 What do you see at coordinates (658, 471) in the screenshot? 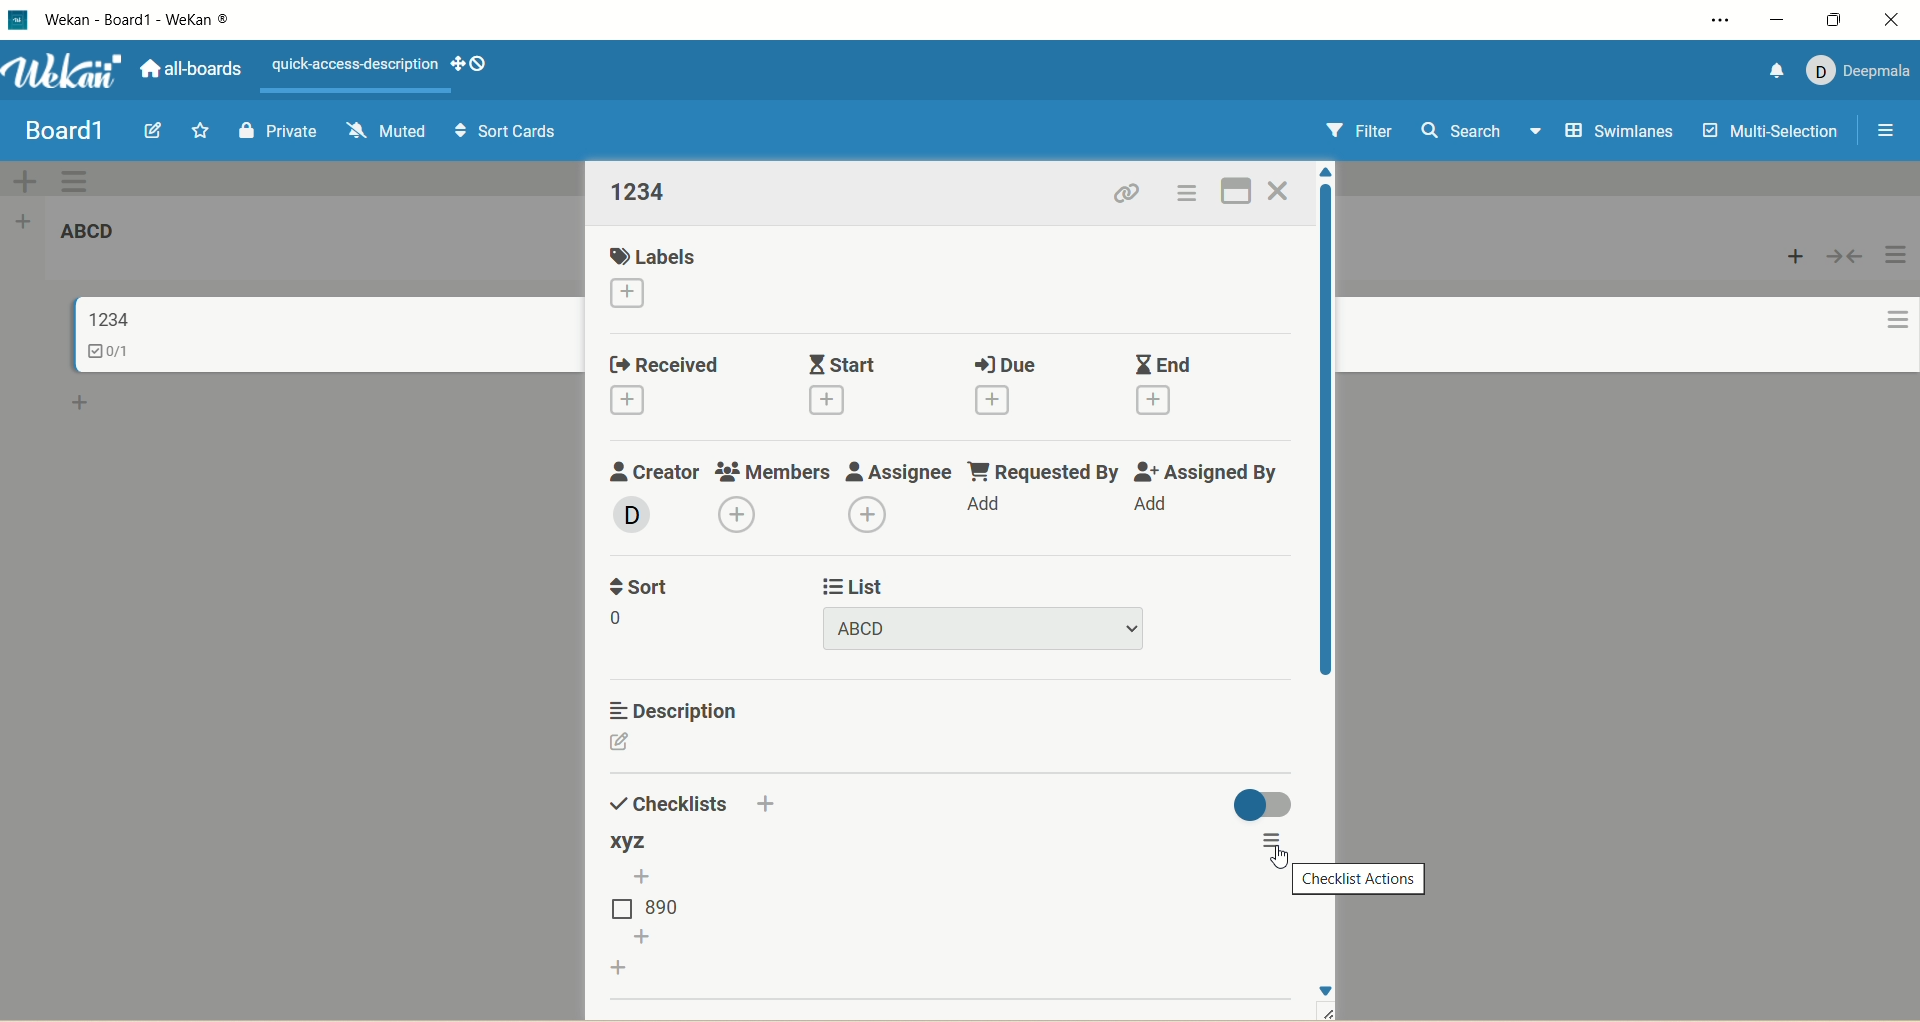
I see `creator` at bounding box center [658, 471].